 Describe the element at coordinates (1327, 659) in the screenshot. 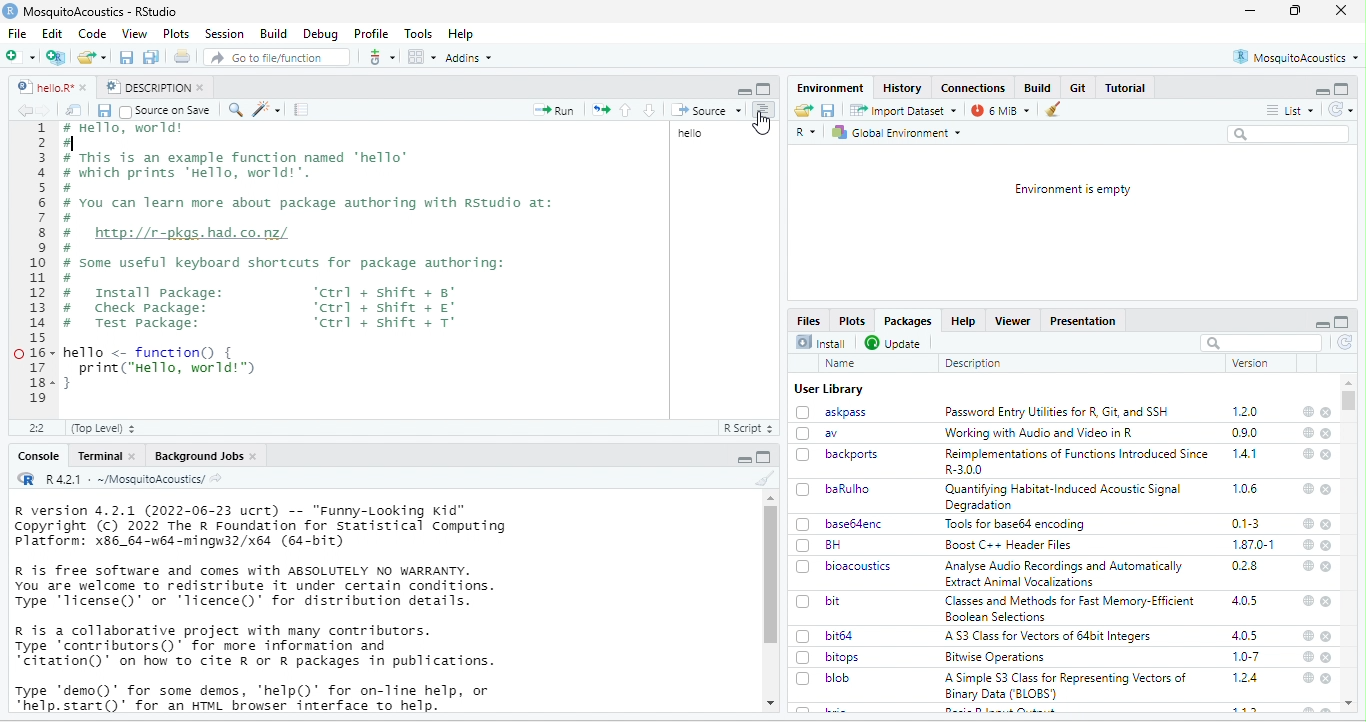

I see `close` at that location.